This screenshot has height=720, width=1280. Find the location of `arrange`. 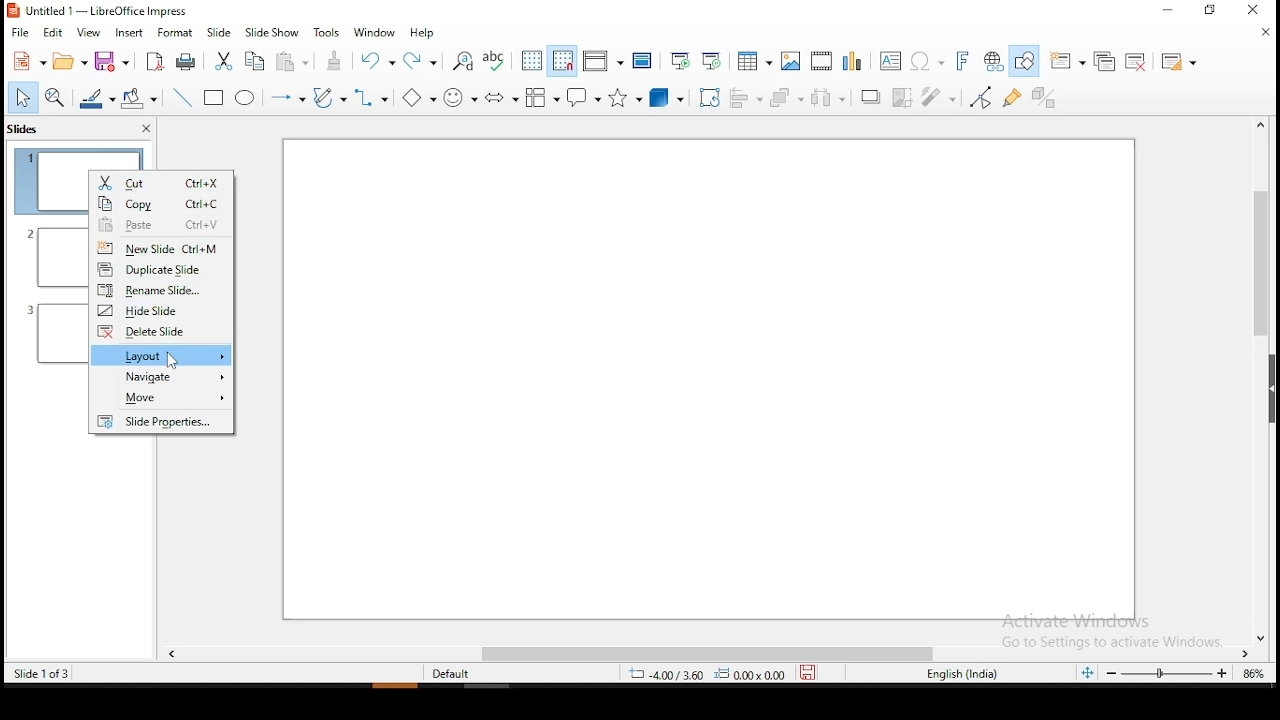

arrange is located at coordinates (786, 97).